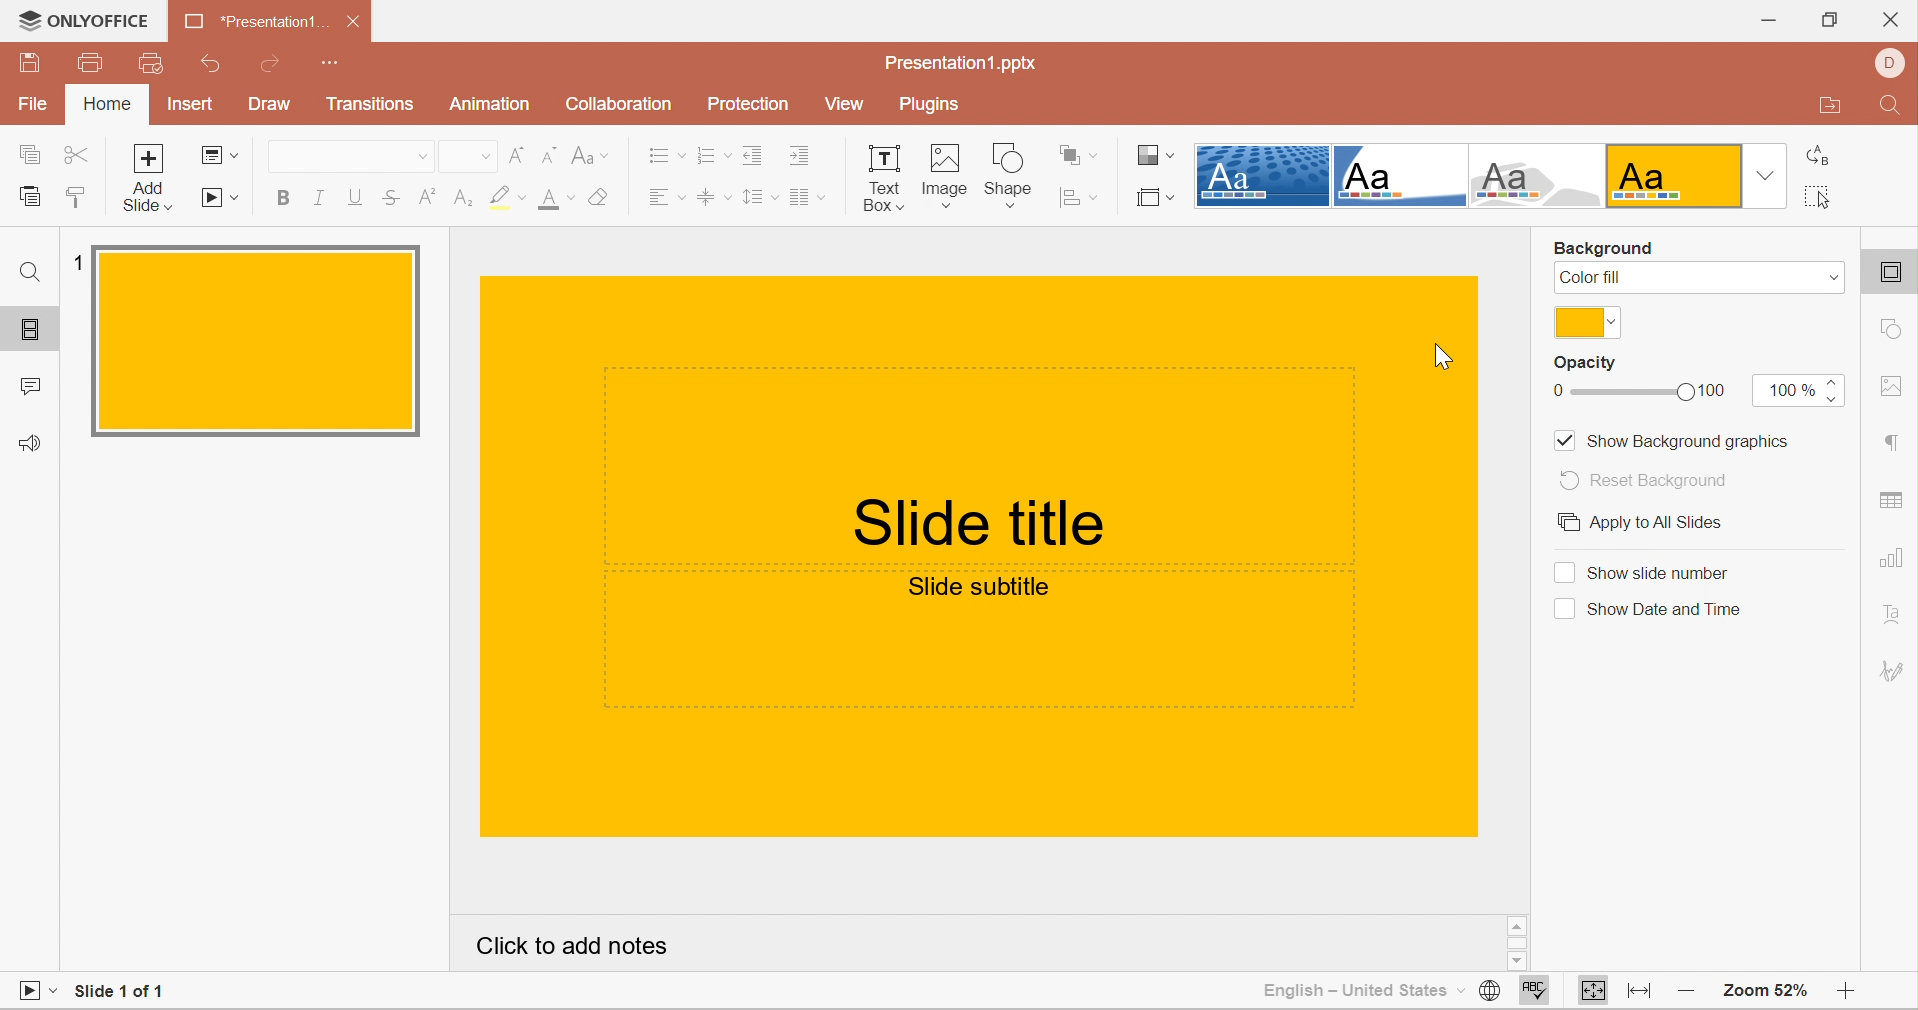 The image size is (1918, 1010). What do you see at coordinates (390, 201) in the screenshot?
I see `Strikethrough` at bounding box center [390, 201].